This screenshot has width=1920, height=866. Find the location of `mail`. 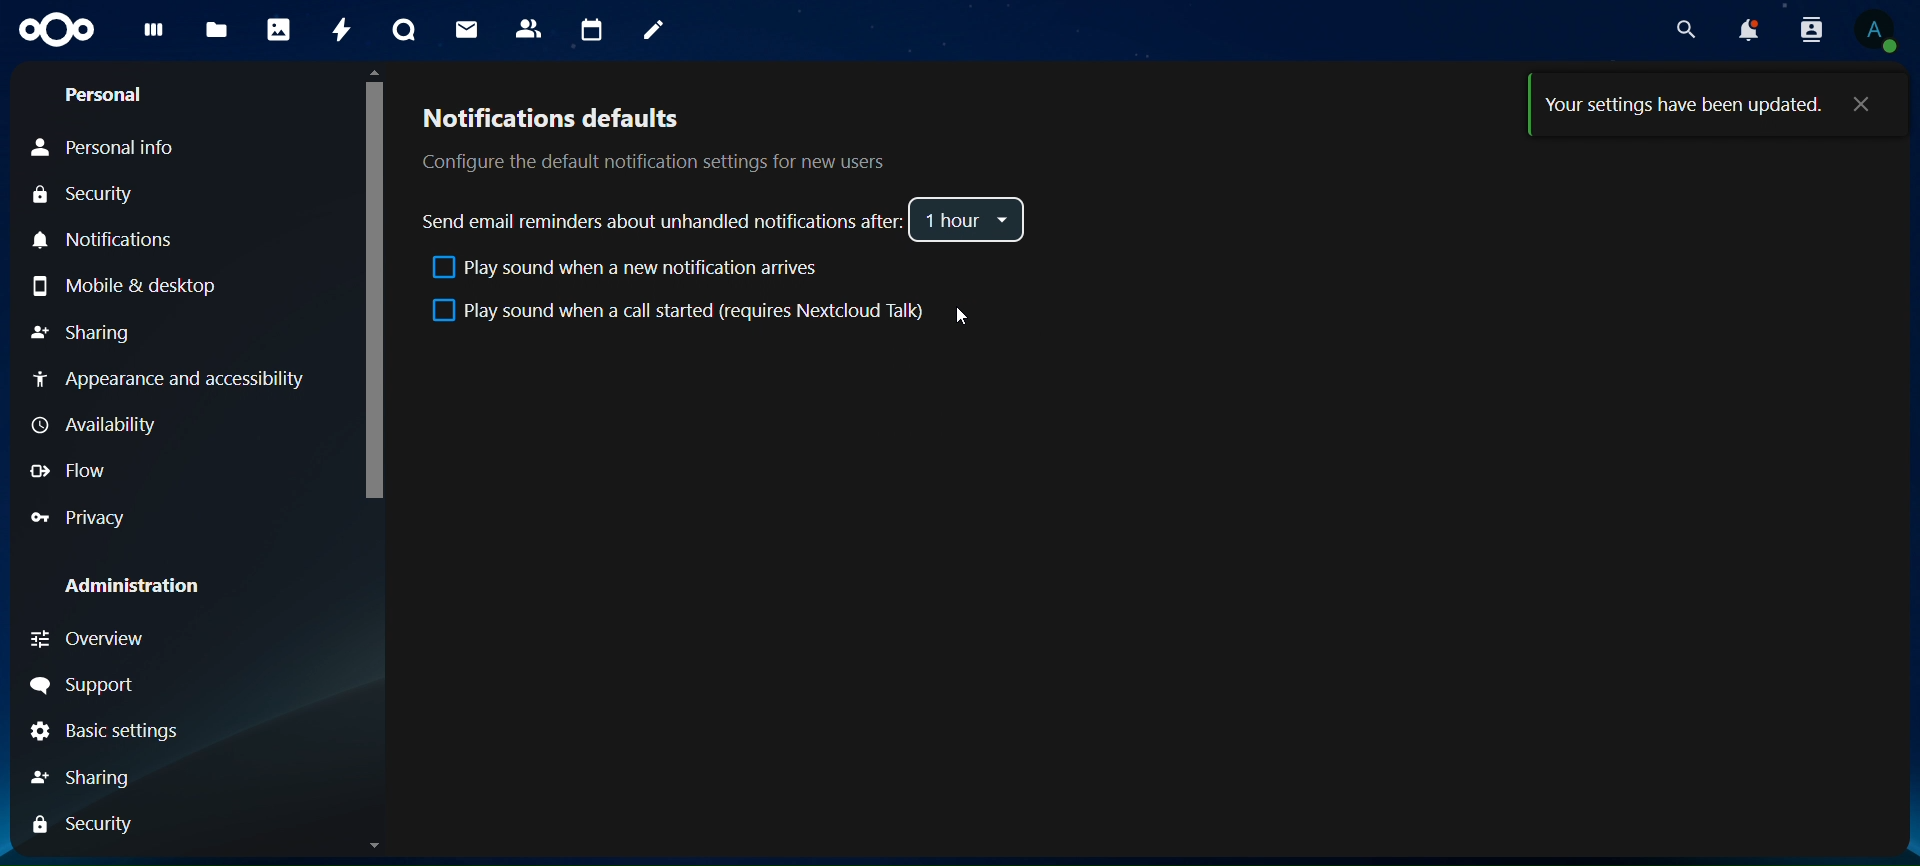

mail is located at coordinates (469, 28).